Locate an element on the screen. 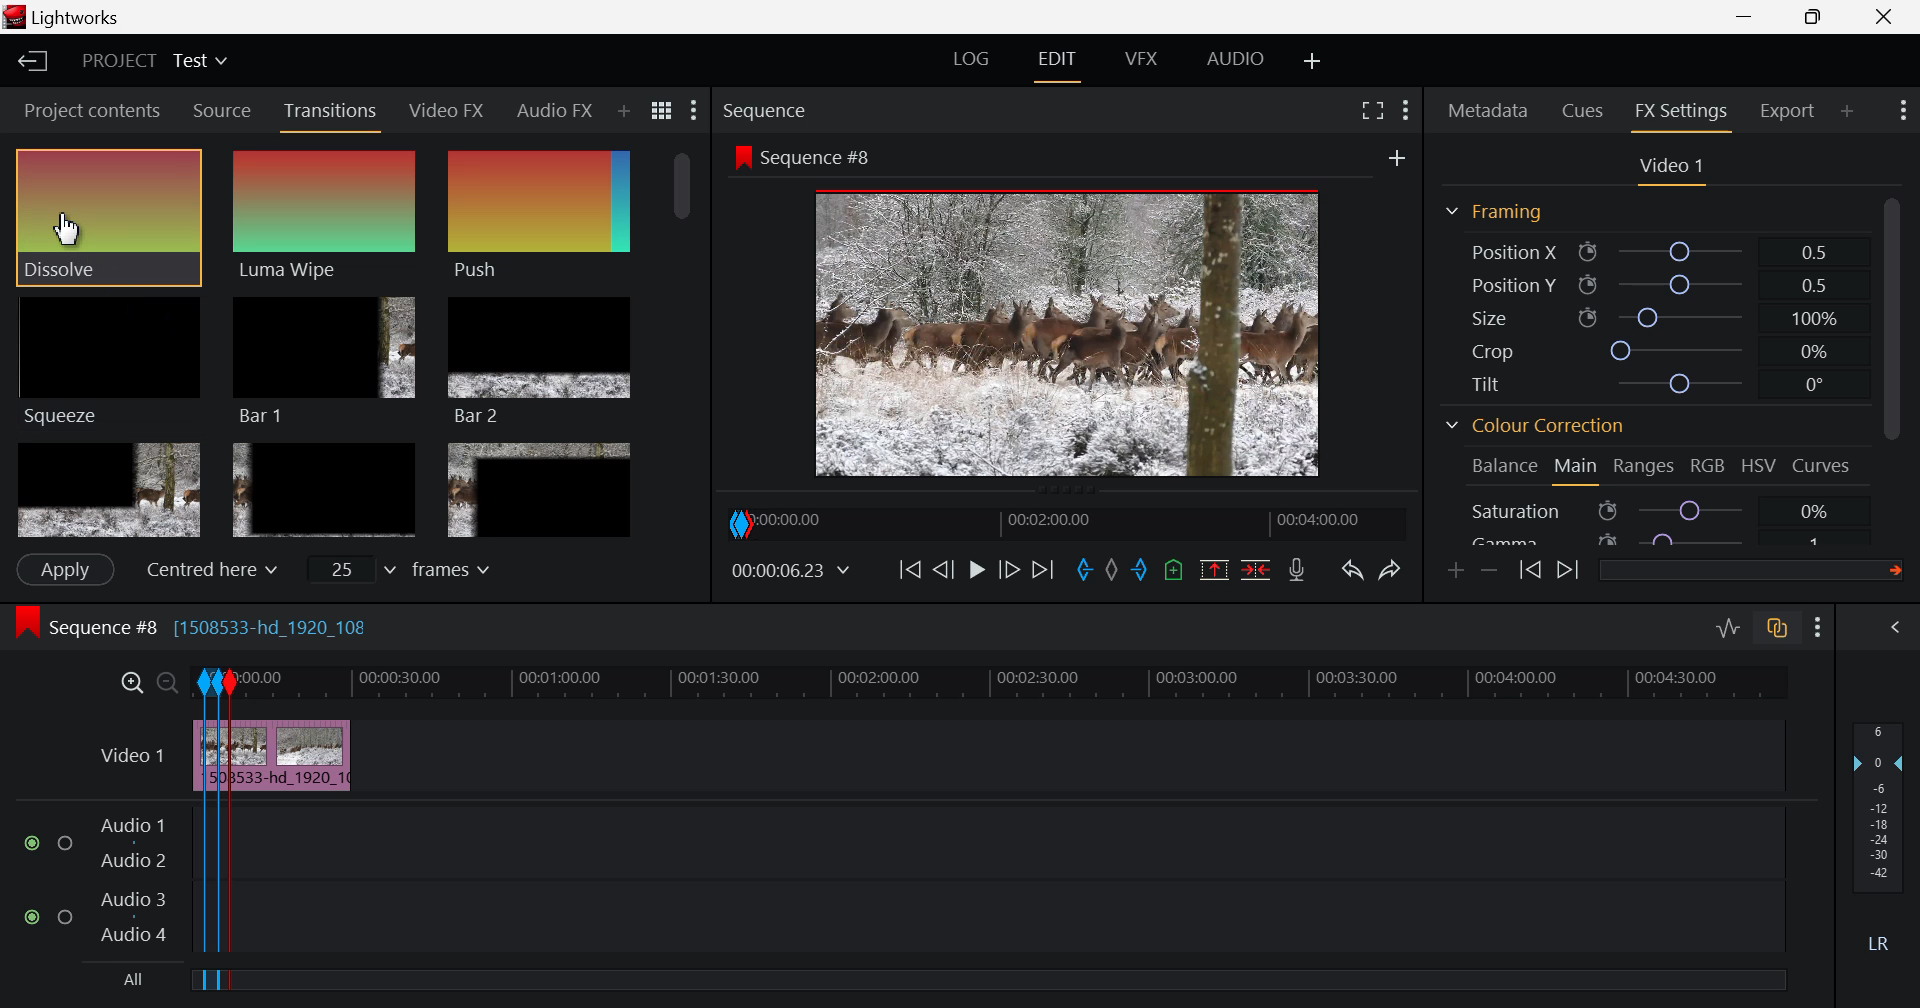 This screenshot has width=1920, height=1008. Go Forward is located at coordinates (1010, 572).